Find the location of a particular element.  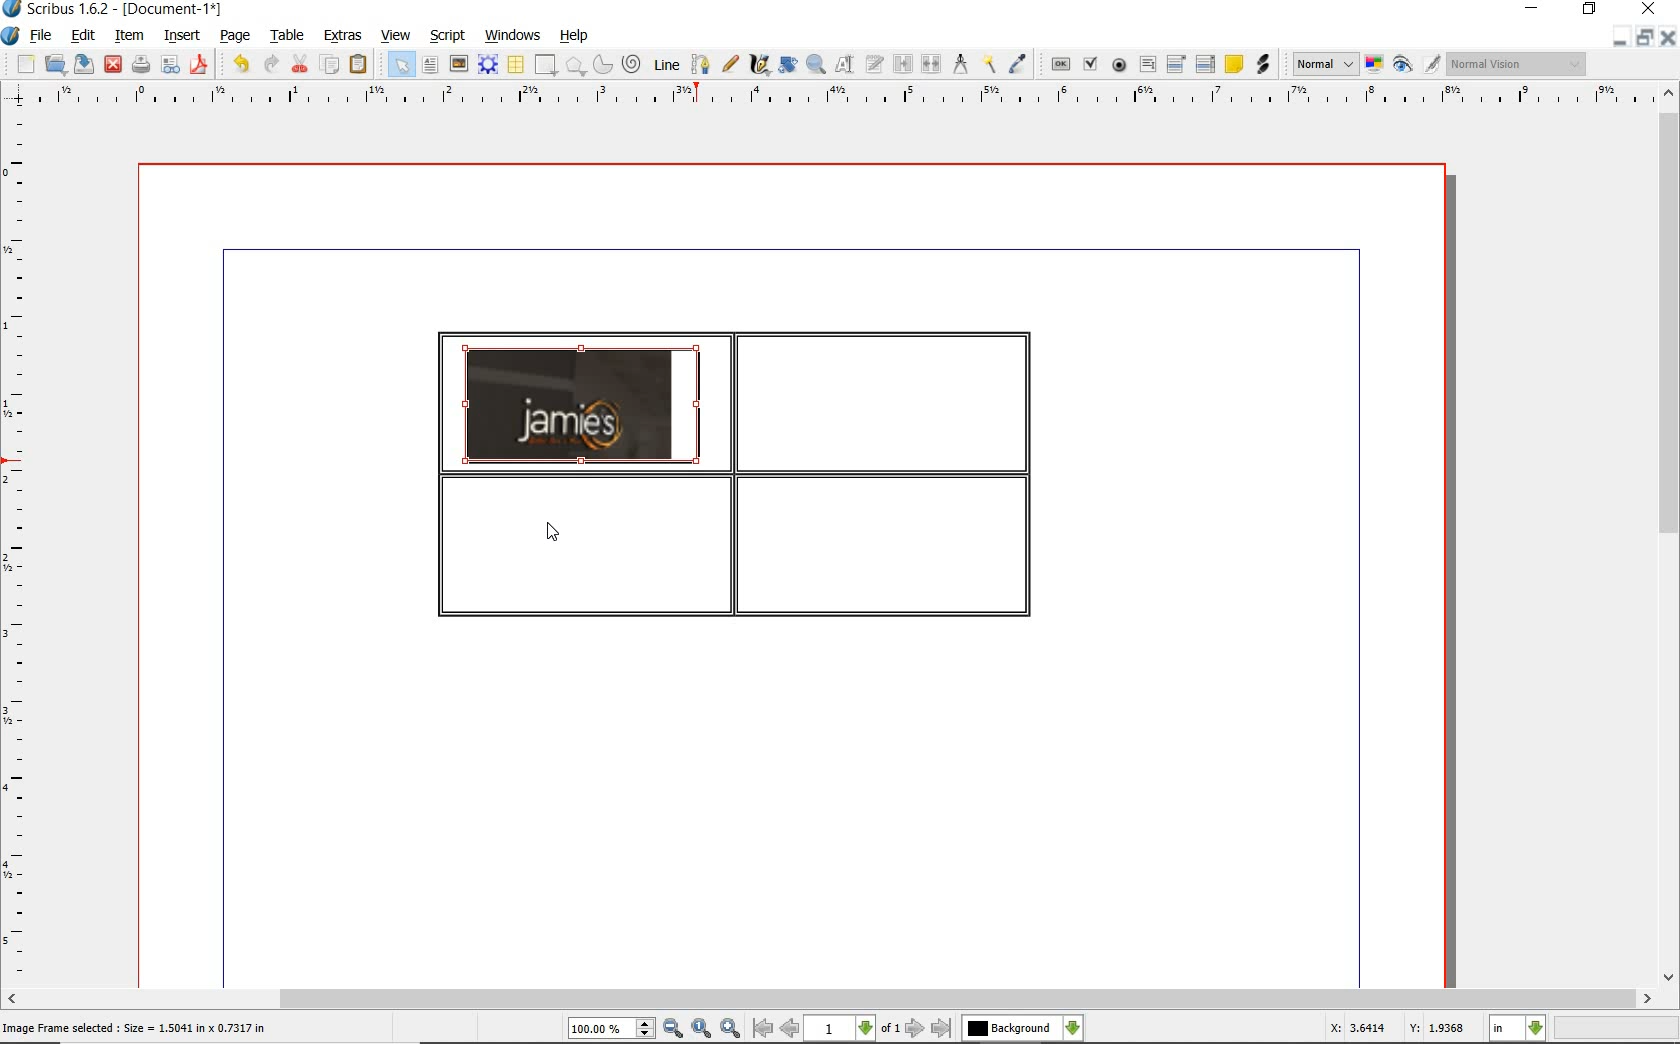

save is located at coordinates (85, 63).